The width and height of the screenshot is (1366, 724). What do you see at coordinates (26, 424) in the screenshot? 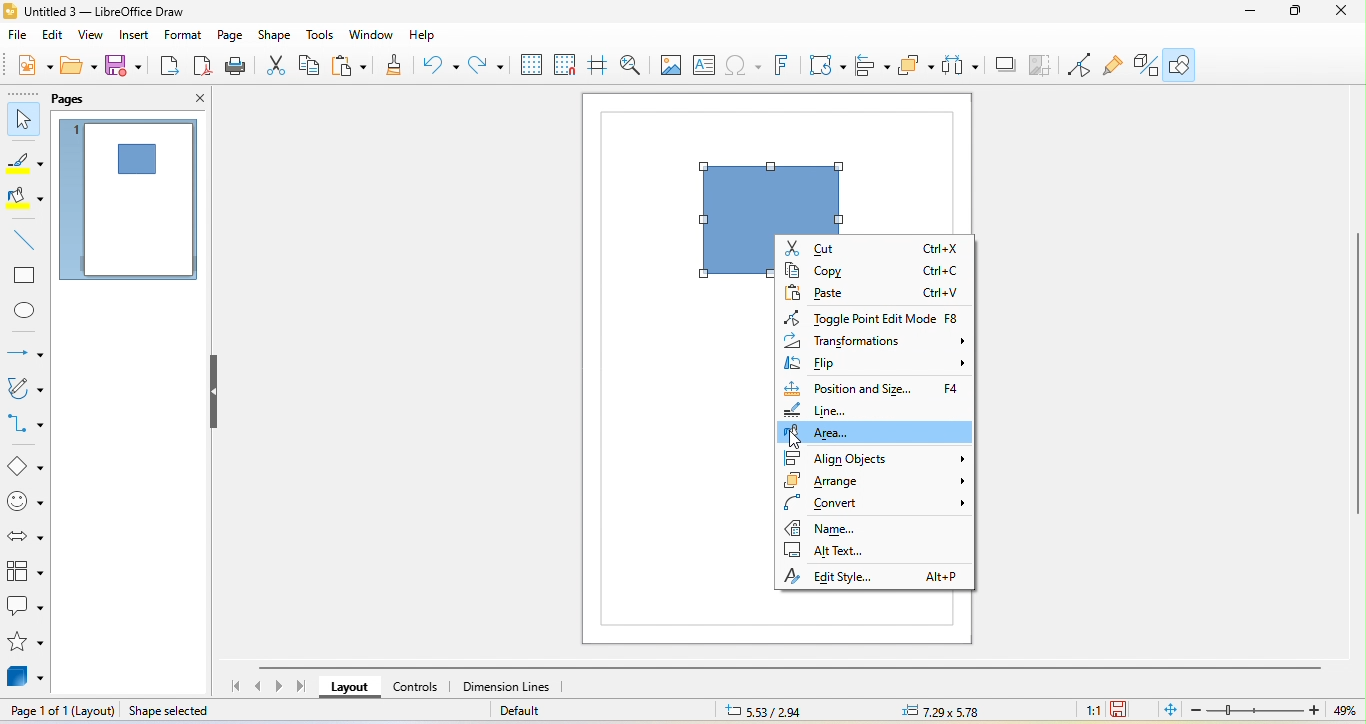
I see `connectors` at bounding box center [26, 424].